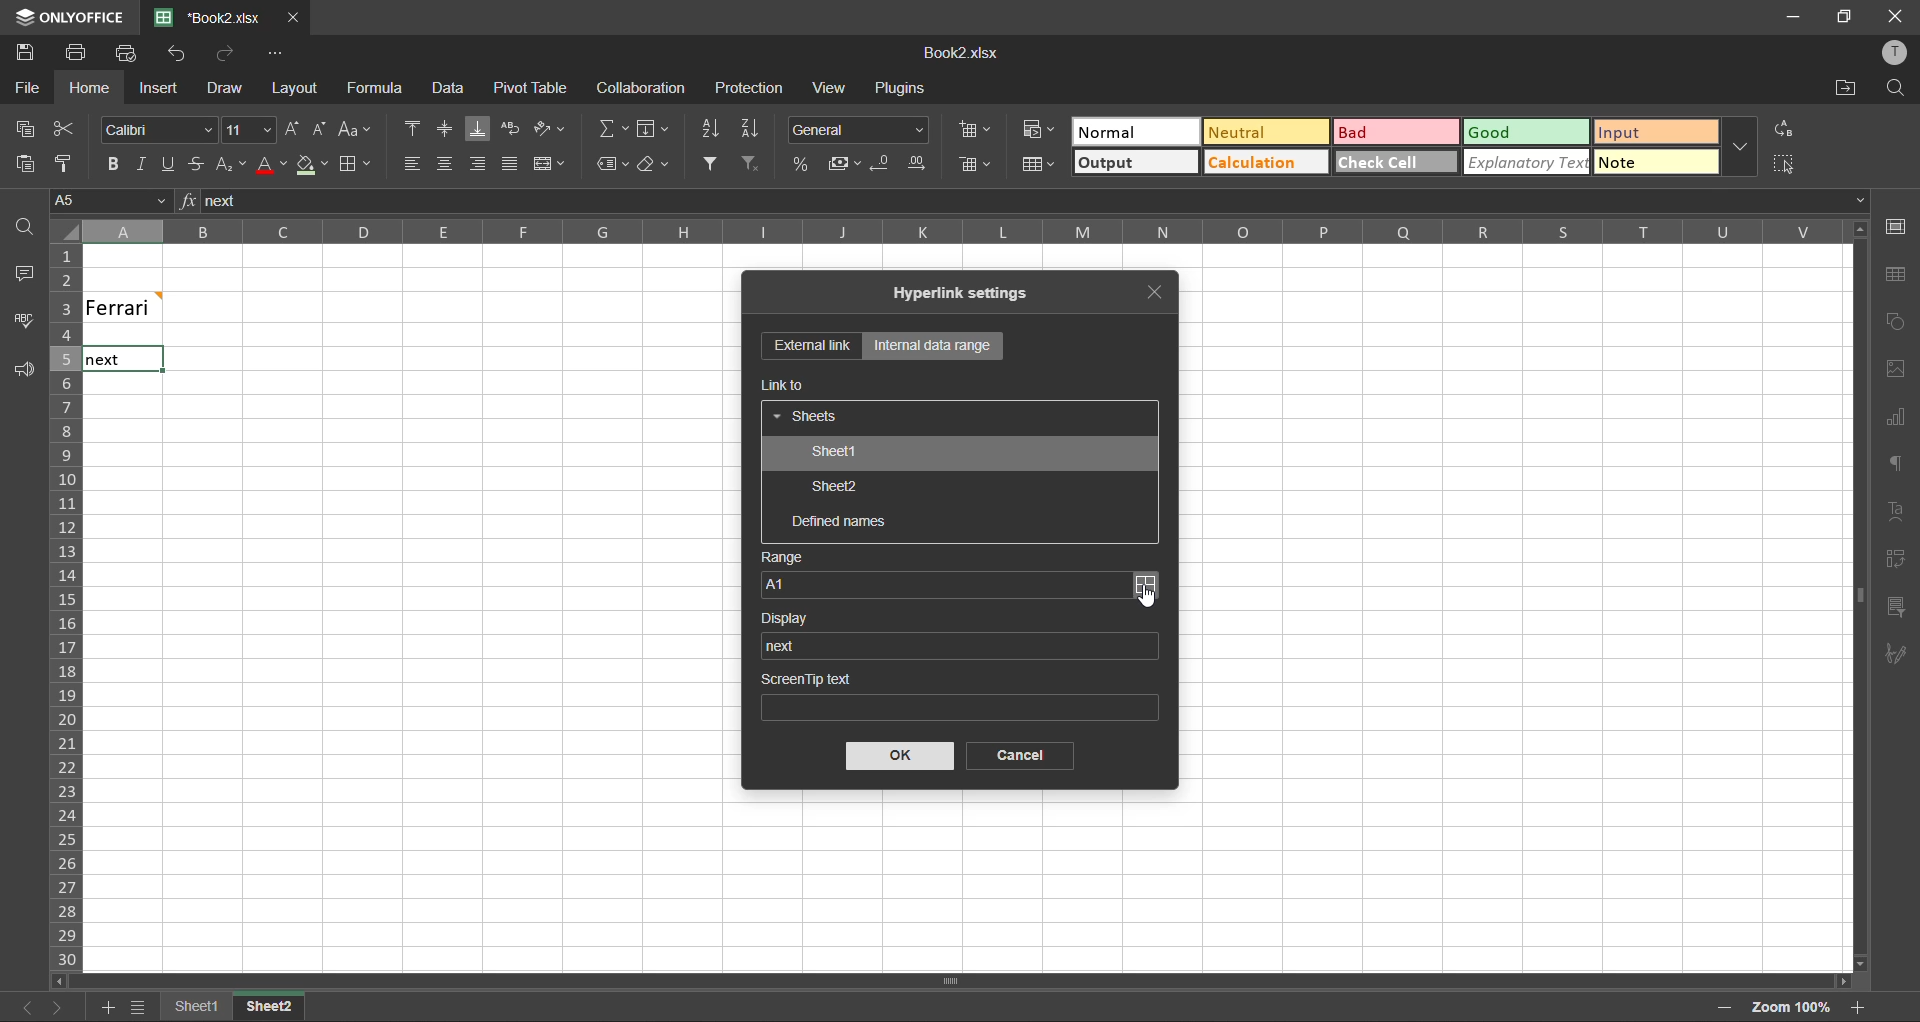  What do you see at coordinates (832, 454) in the screenshot?
I see `sheet1` at bounding box center [832, 454].